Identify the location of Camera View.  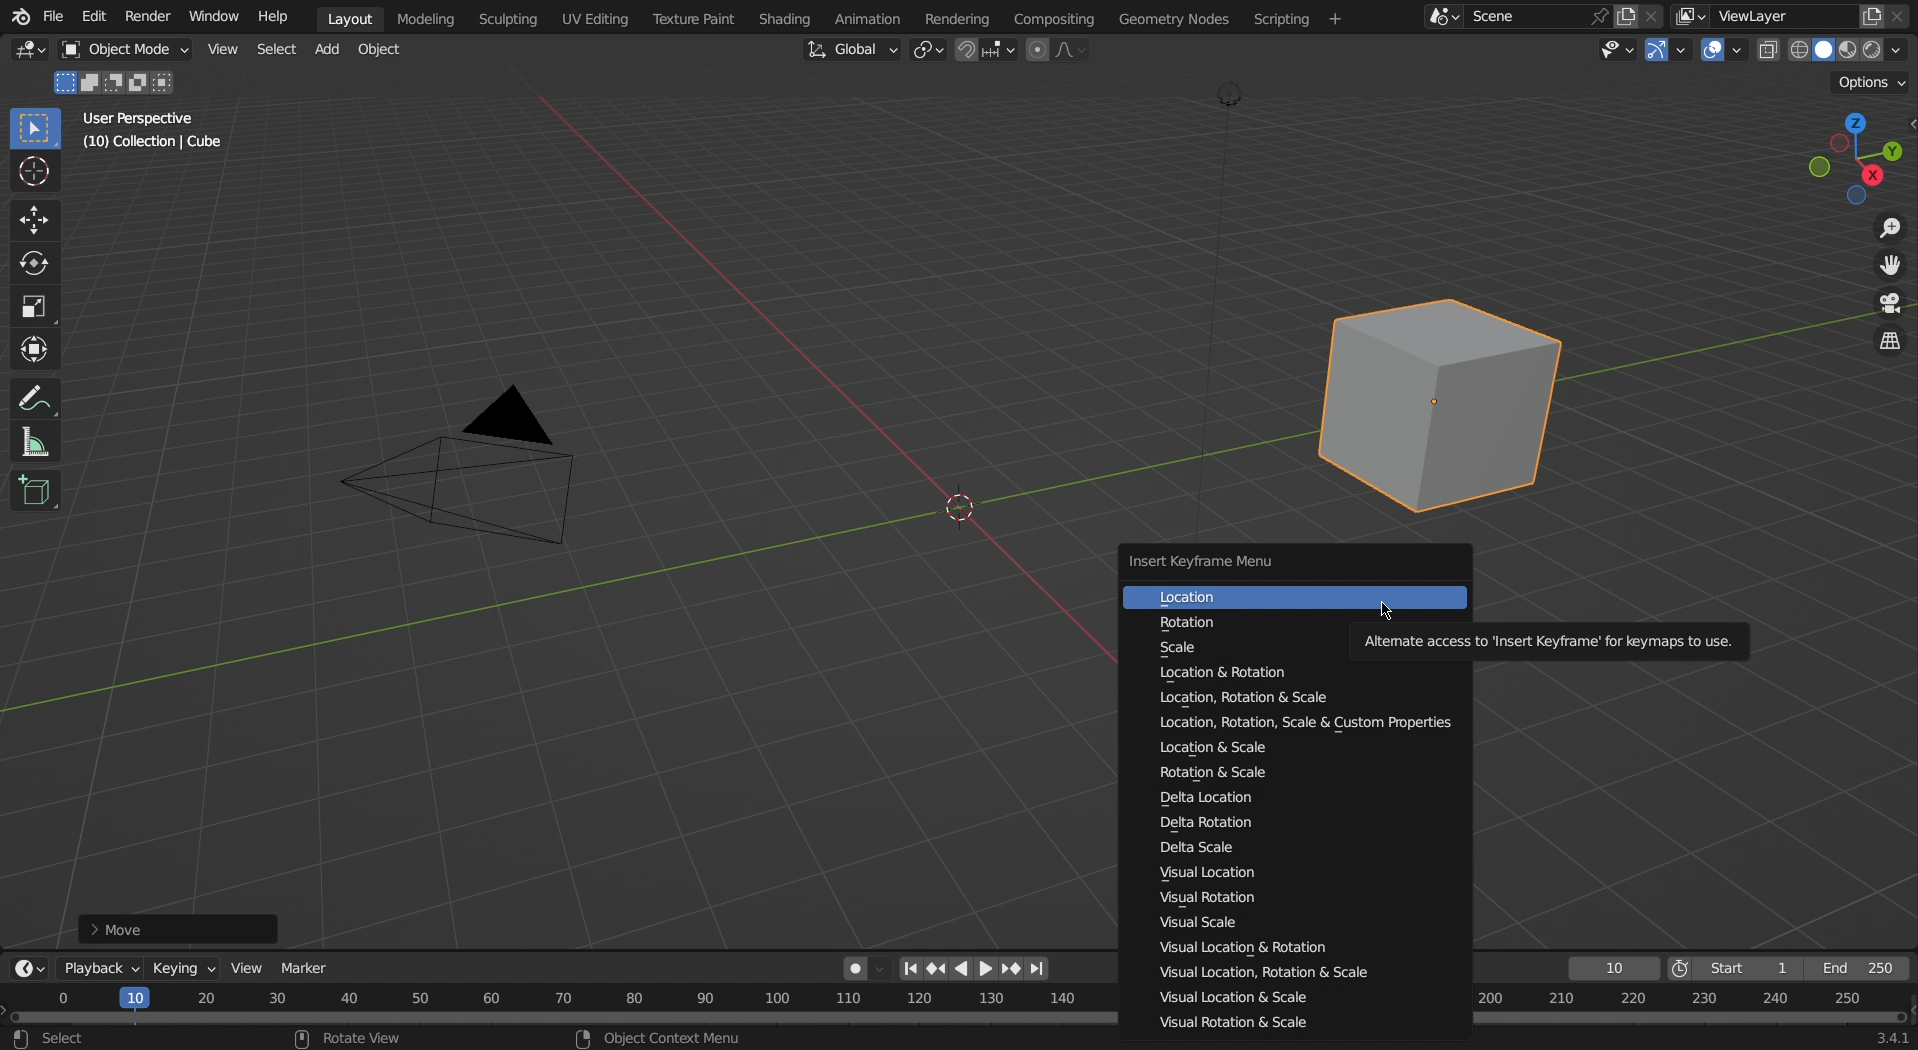
(1887, 307).